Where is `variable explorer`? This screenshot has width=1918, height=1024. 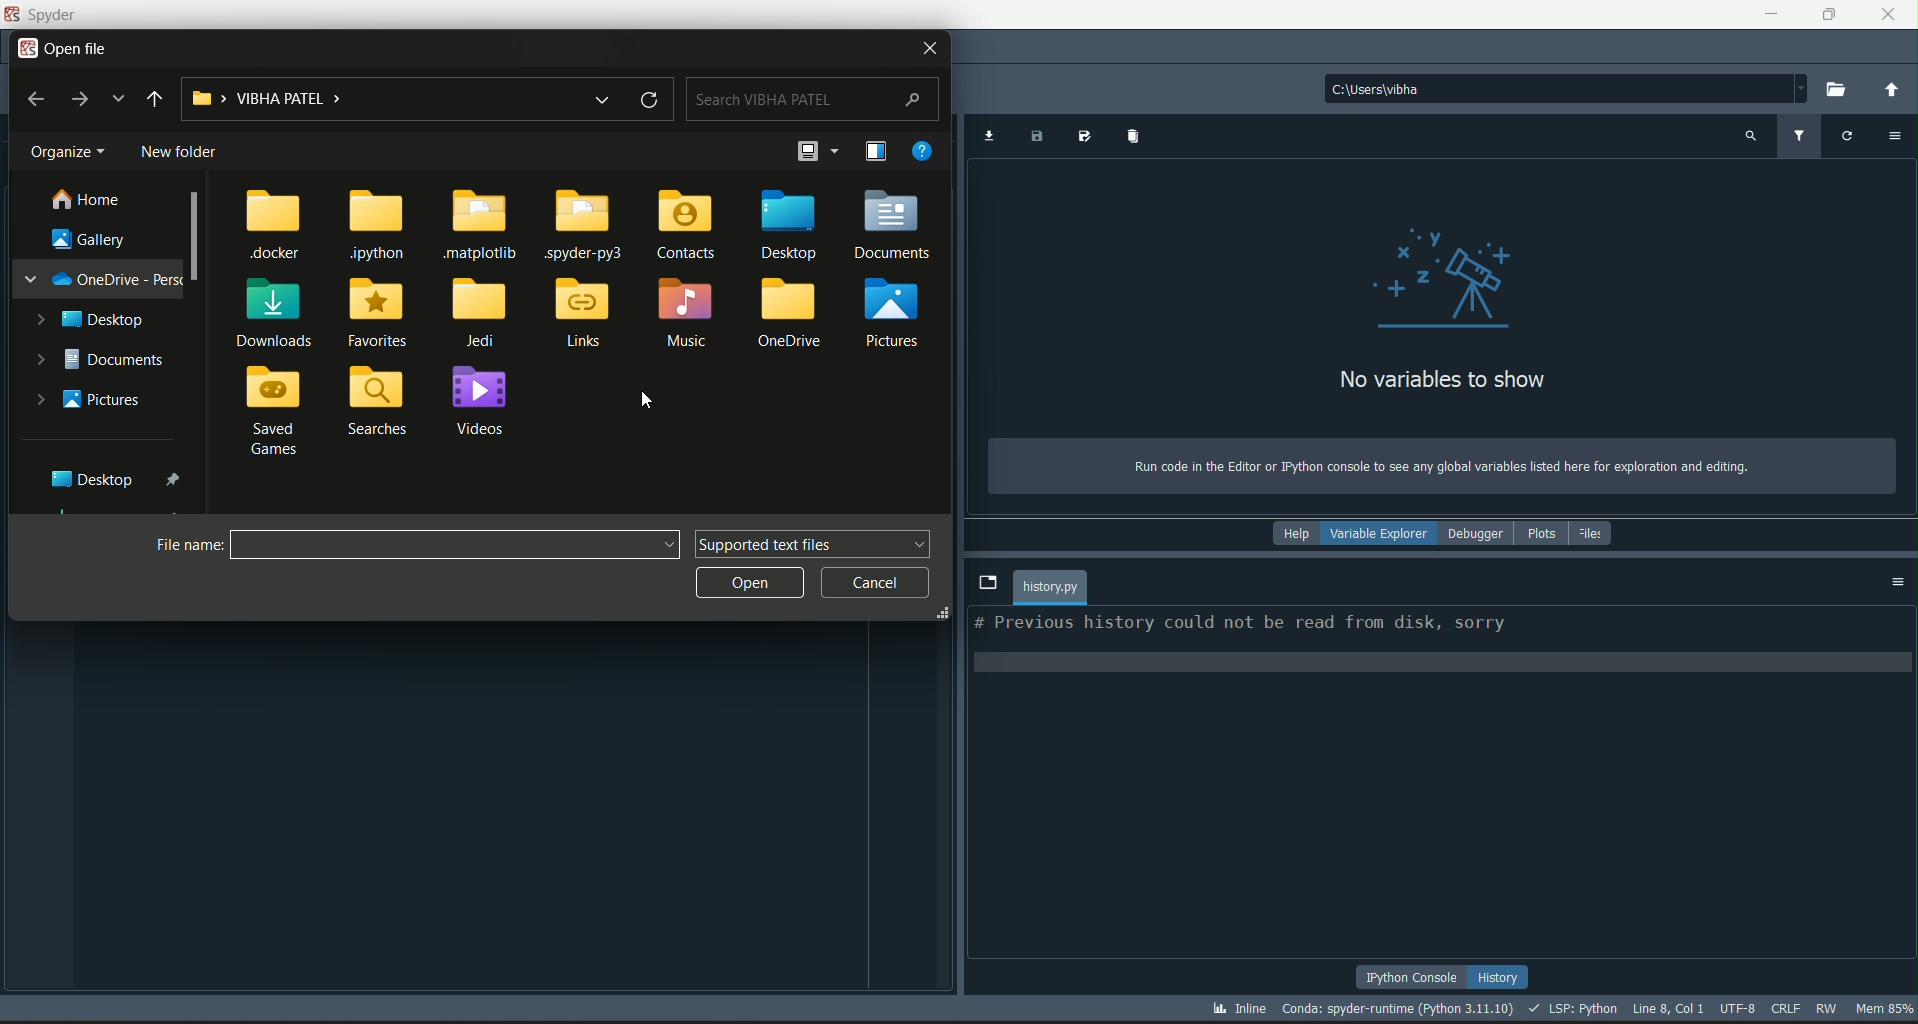 variable explorer is located at coordinates (1378, 534).